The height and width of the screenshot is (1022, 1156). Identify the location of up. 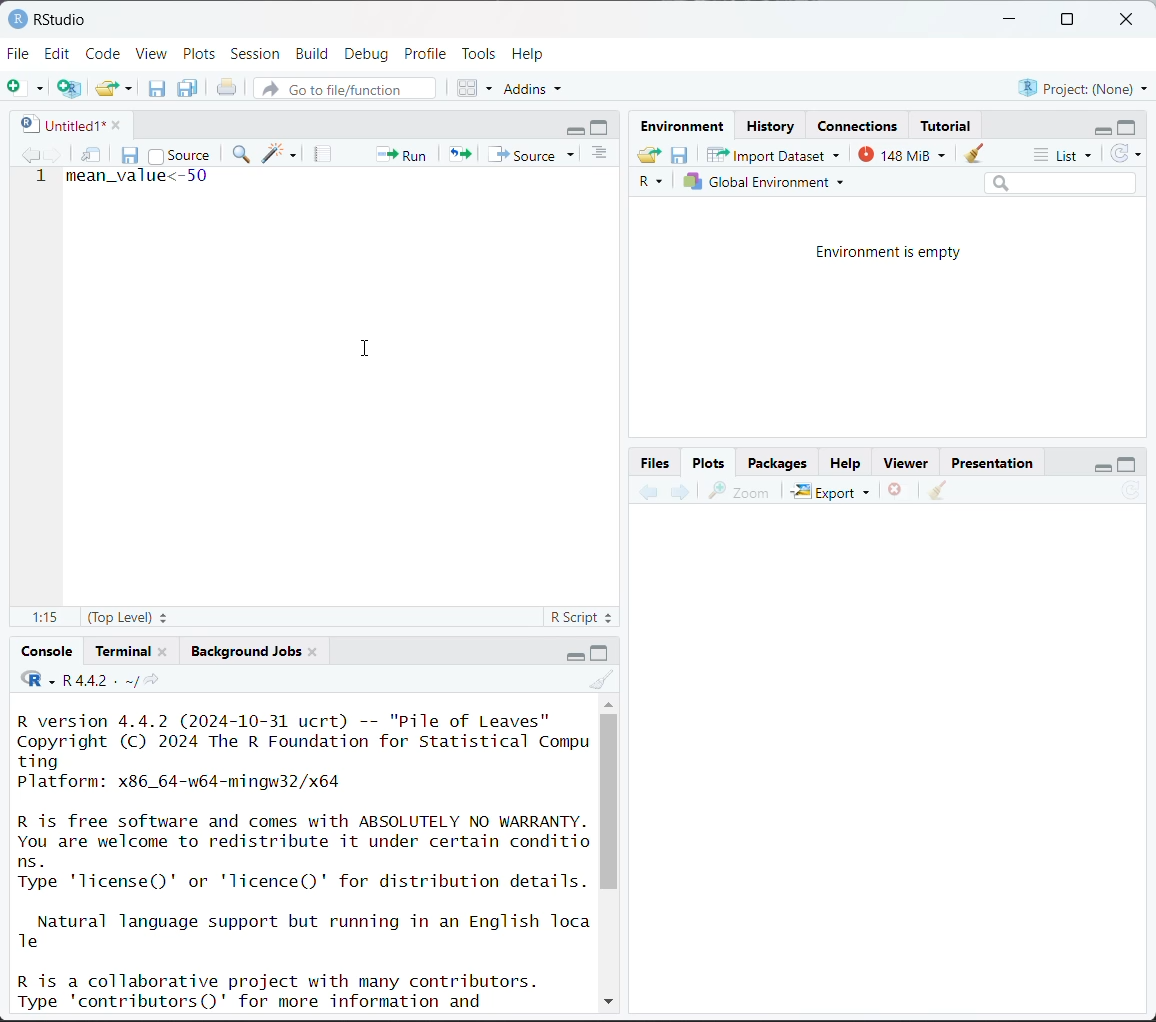
(608, 702).